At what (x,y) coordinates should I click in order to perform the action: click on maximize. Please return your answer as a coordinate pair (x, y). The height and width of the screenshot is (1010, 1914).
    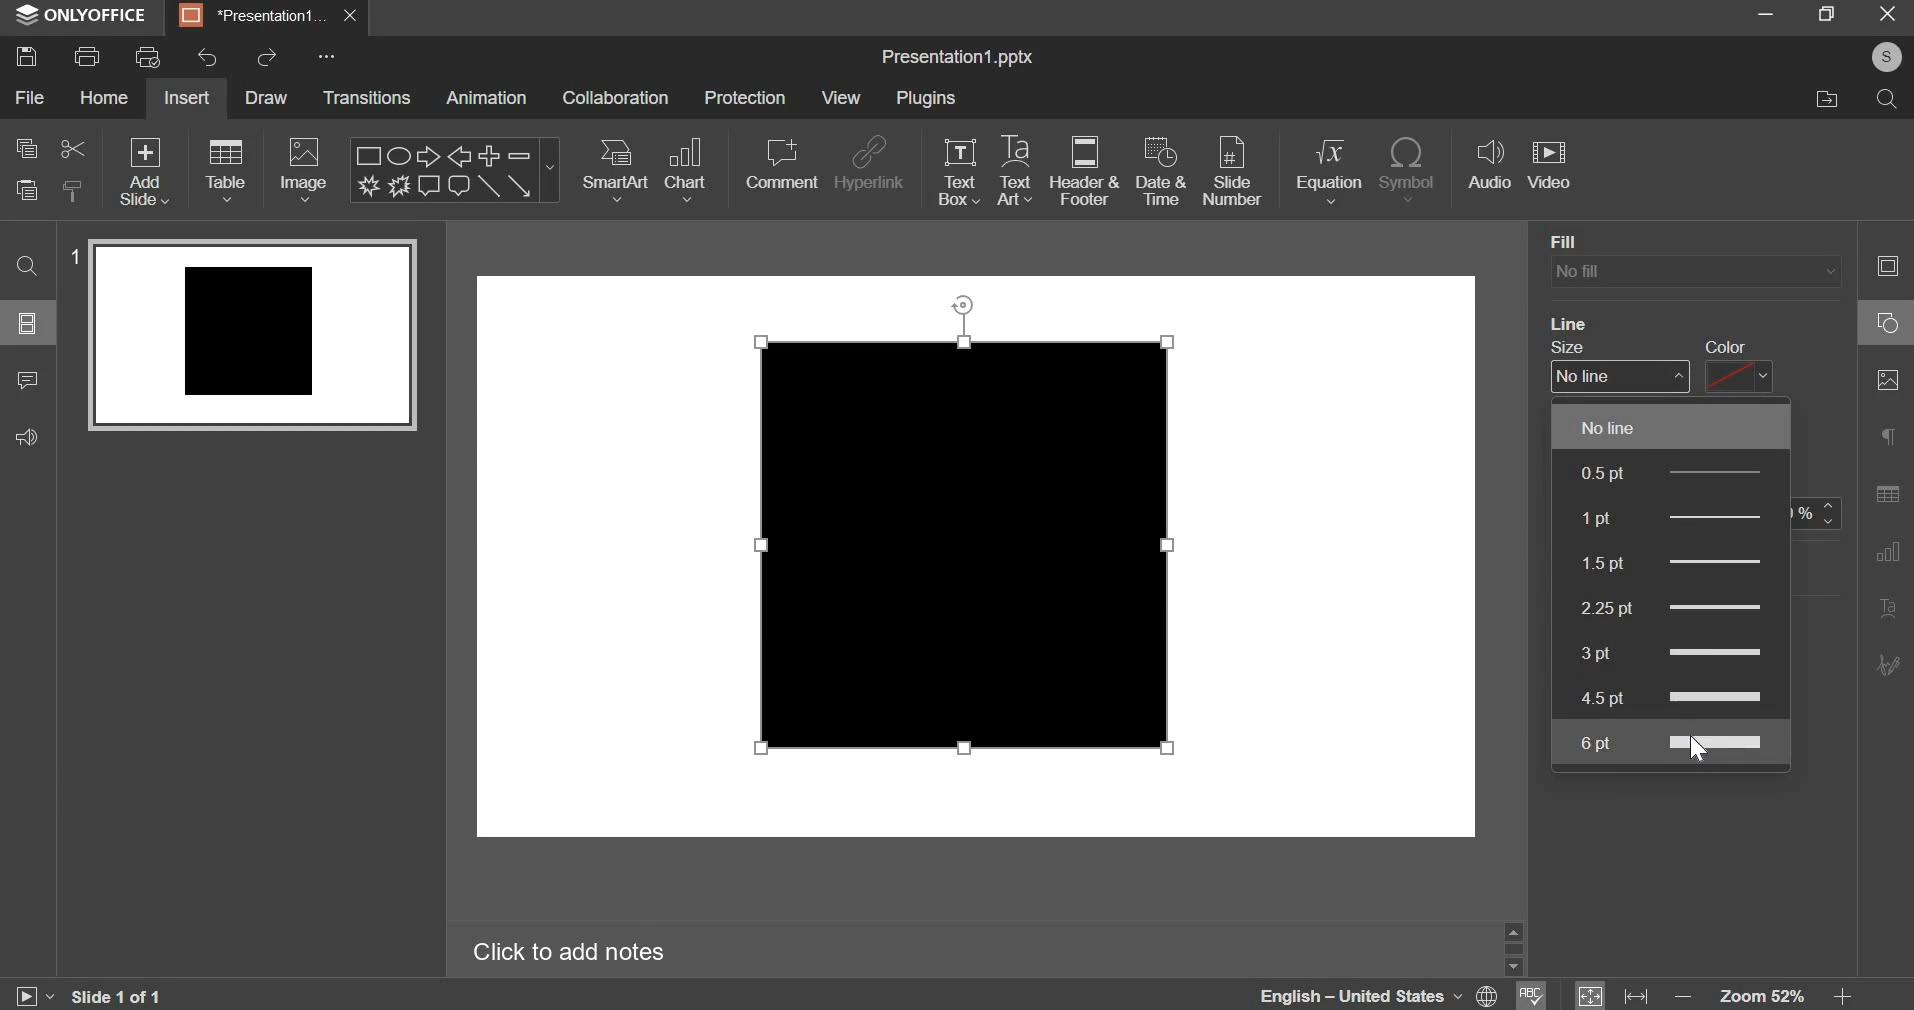
    Looking at the image, I should click on (1827, 14).